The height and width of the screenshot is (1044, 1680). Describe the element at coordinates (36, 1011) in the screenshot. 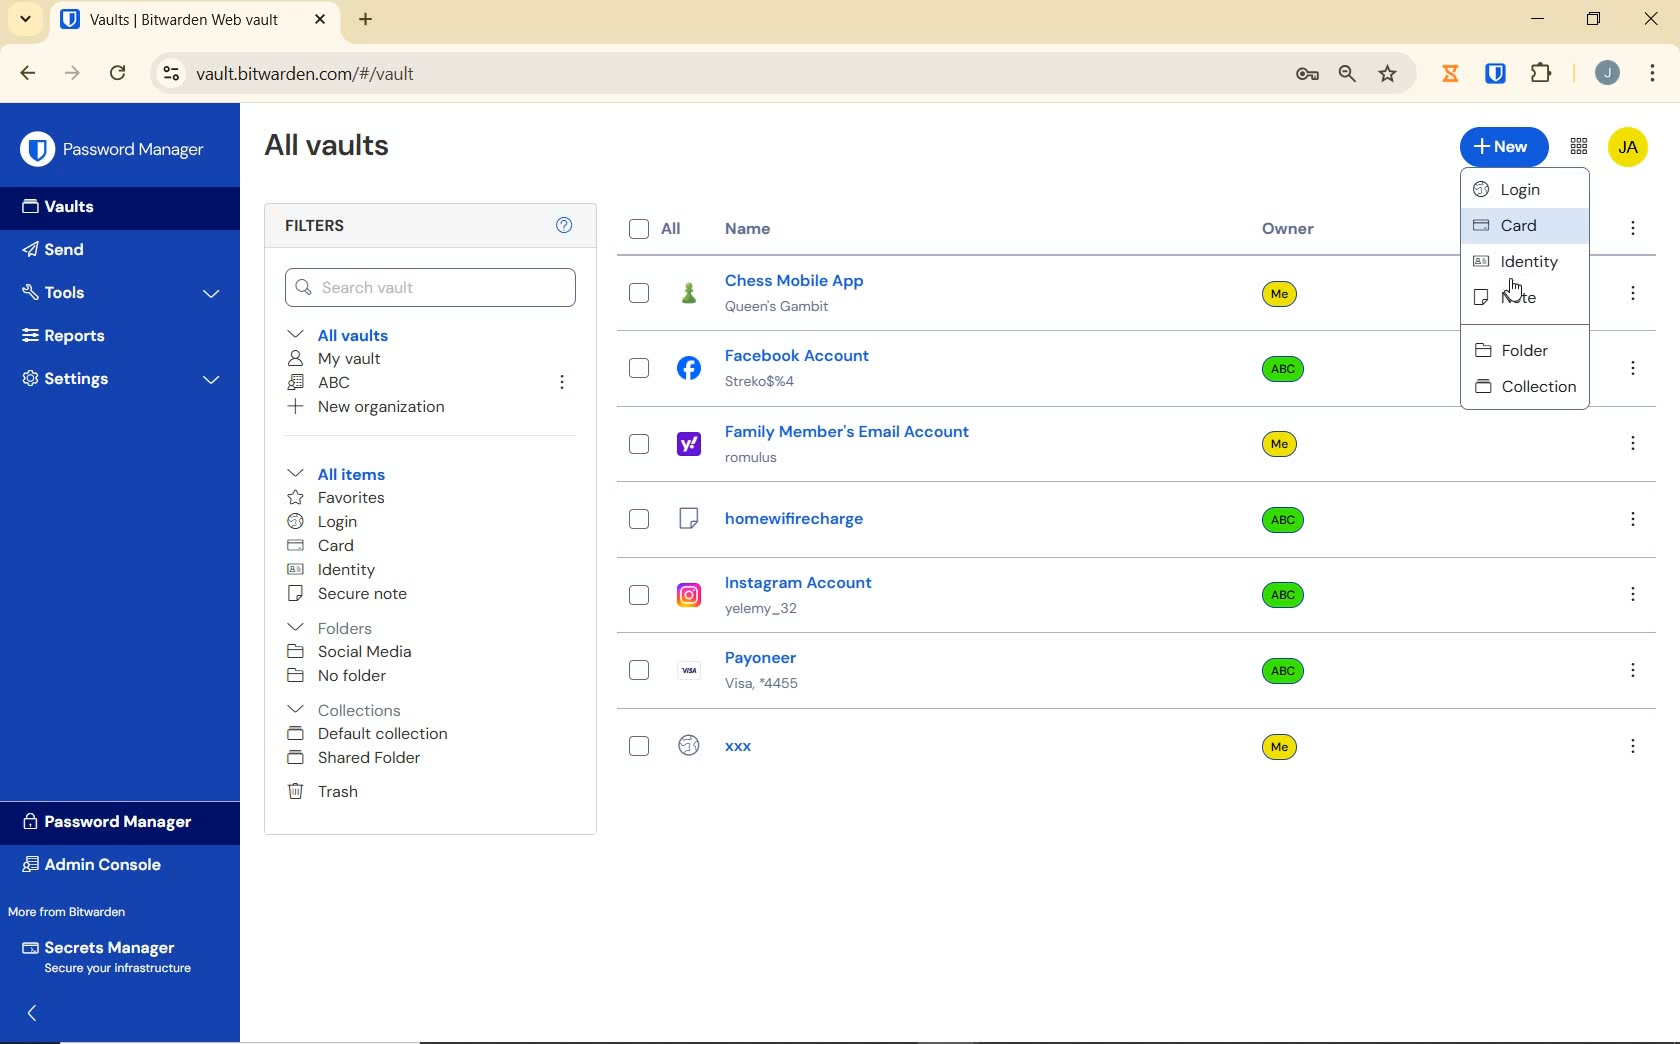

I see `expand/collapse` at that location.